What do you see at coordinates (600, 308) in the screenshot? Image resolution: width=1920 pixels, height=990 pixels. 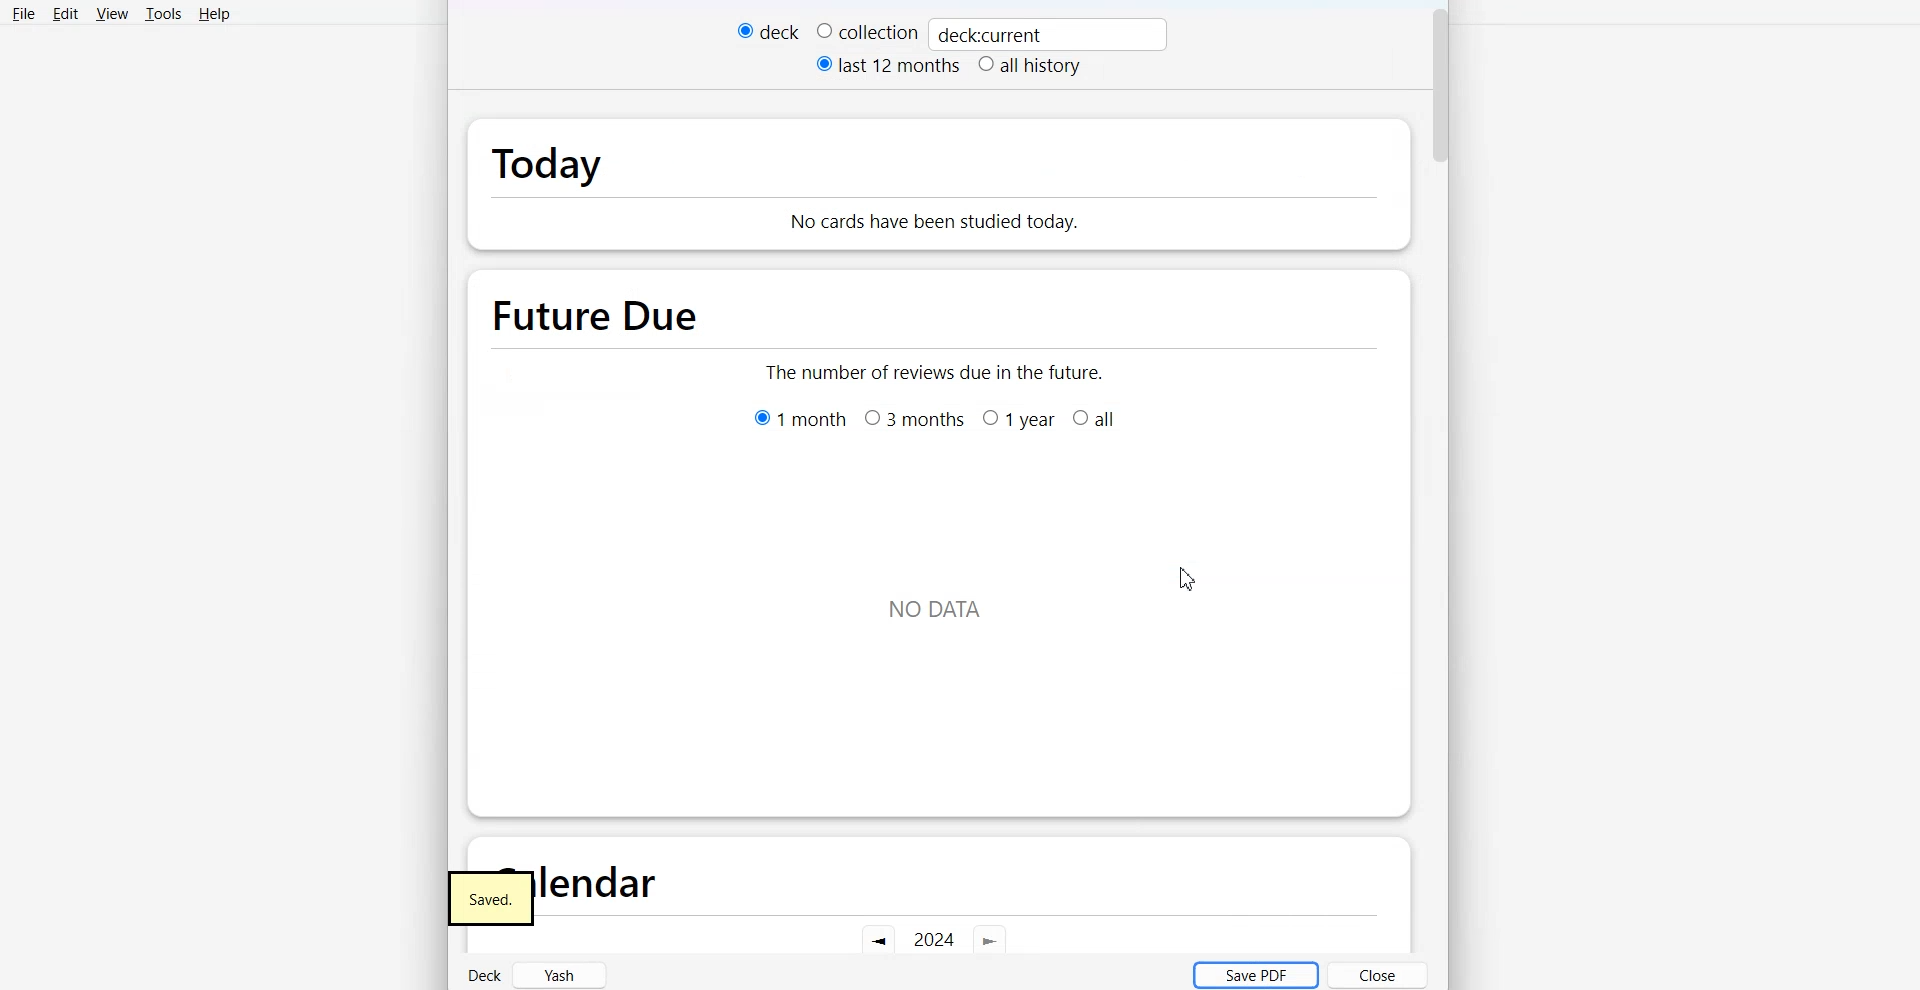 I see `Future Due` at bounding box center [600, 308].